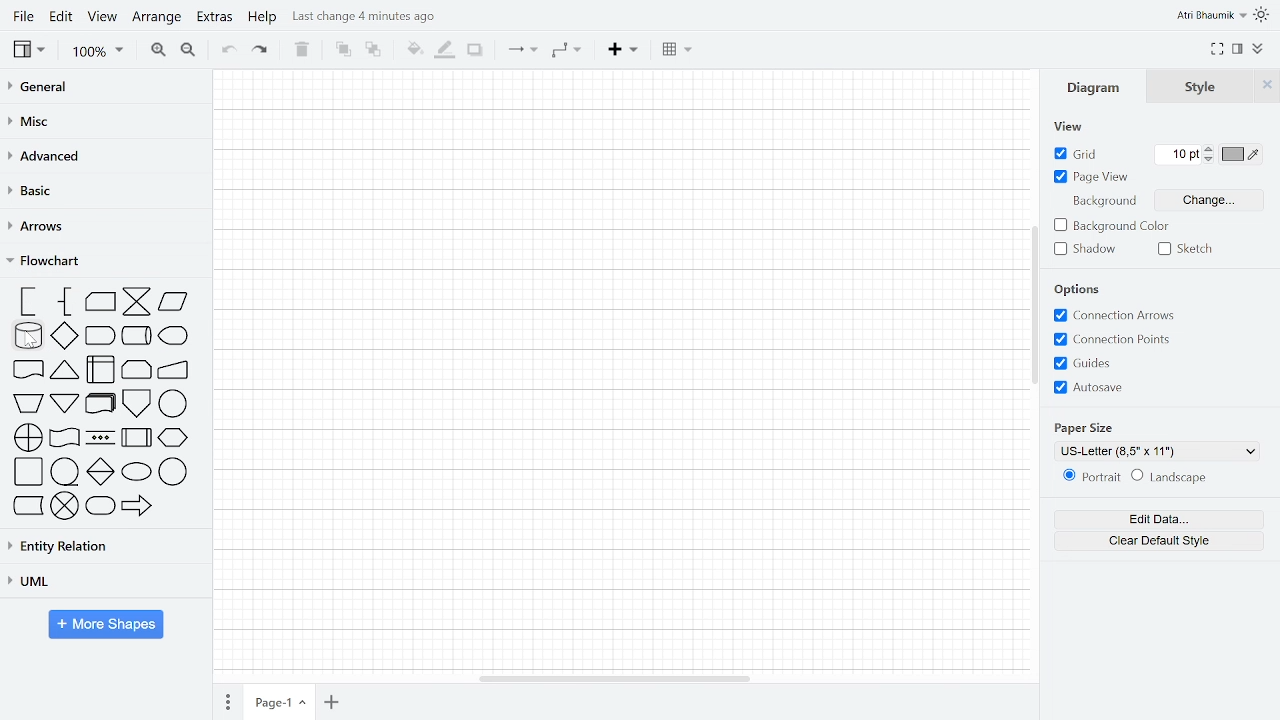 This screenshot has width=1280, height=720. Describe the element at coordinates (97, 88) in the screenshot. I see `General` at that location.